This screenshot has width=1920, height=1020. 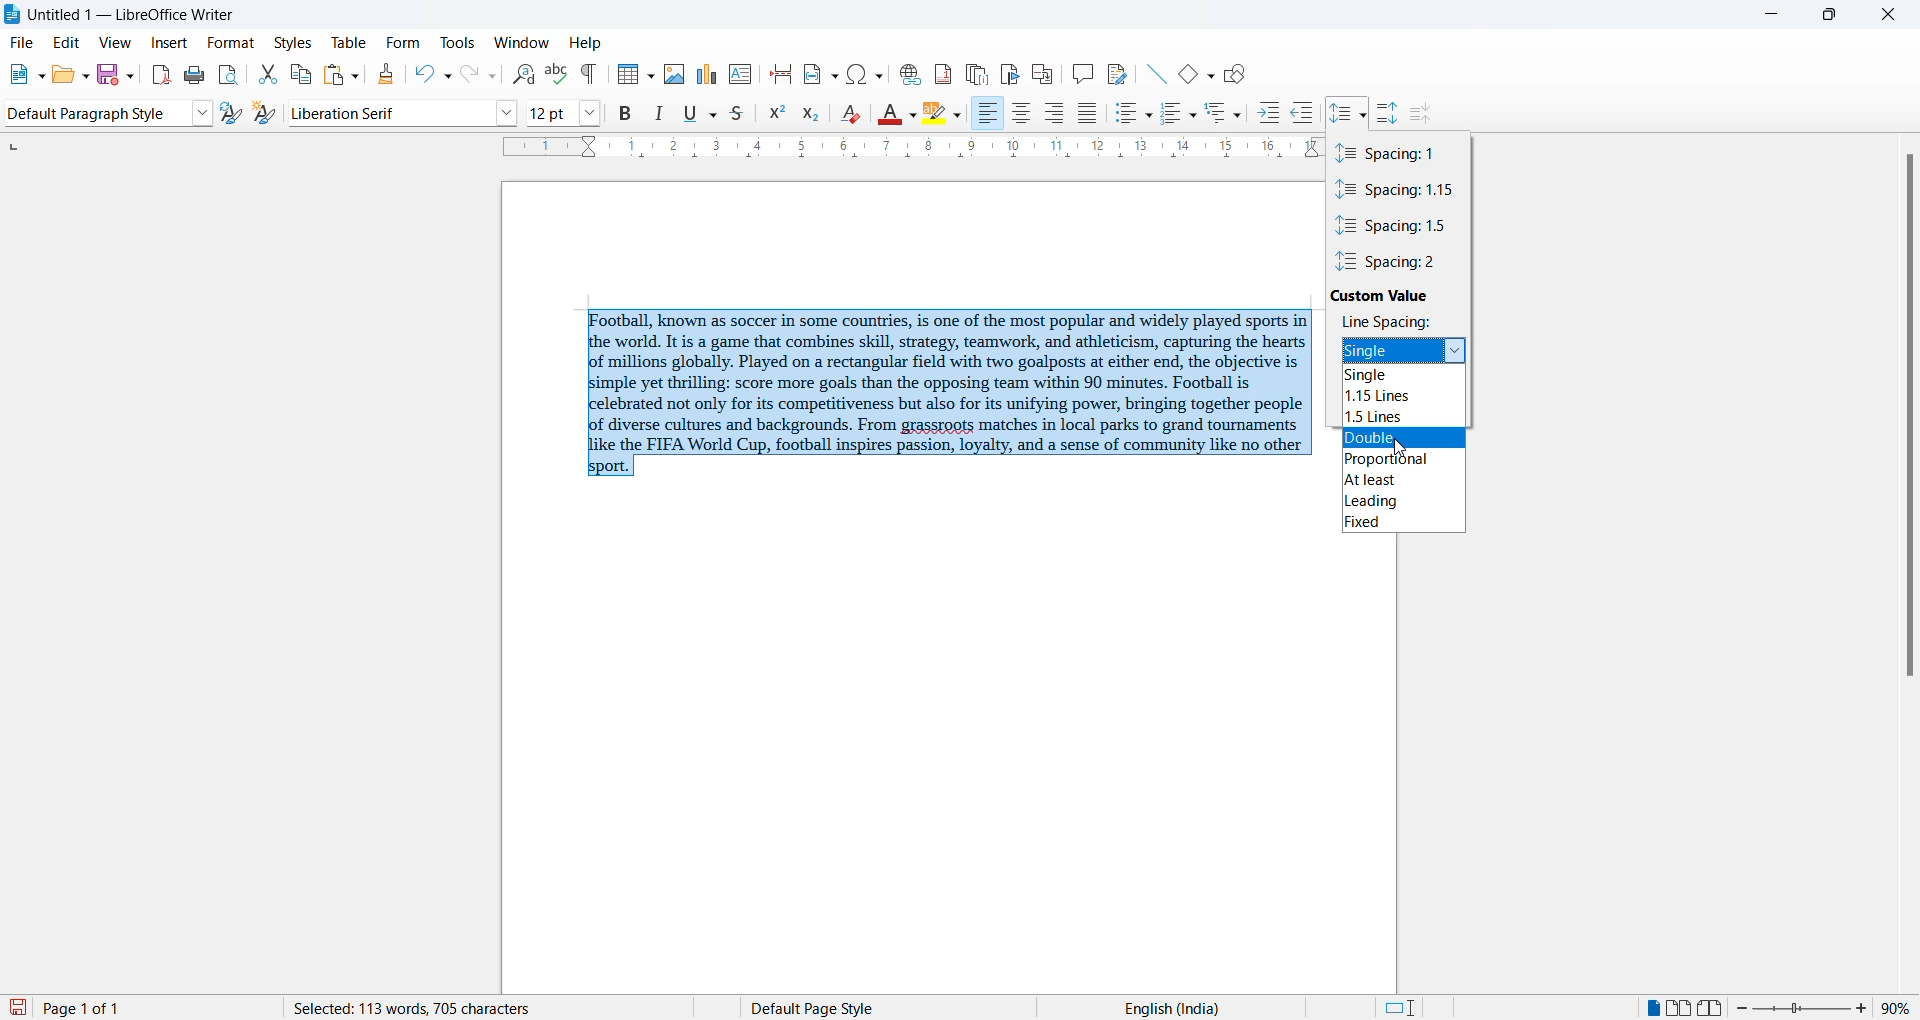 I want to click on basic shapes options, so click(x=1208, y=76).